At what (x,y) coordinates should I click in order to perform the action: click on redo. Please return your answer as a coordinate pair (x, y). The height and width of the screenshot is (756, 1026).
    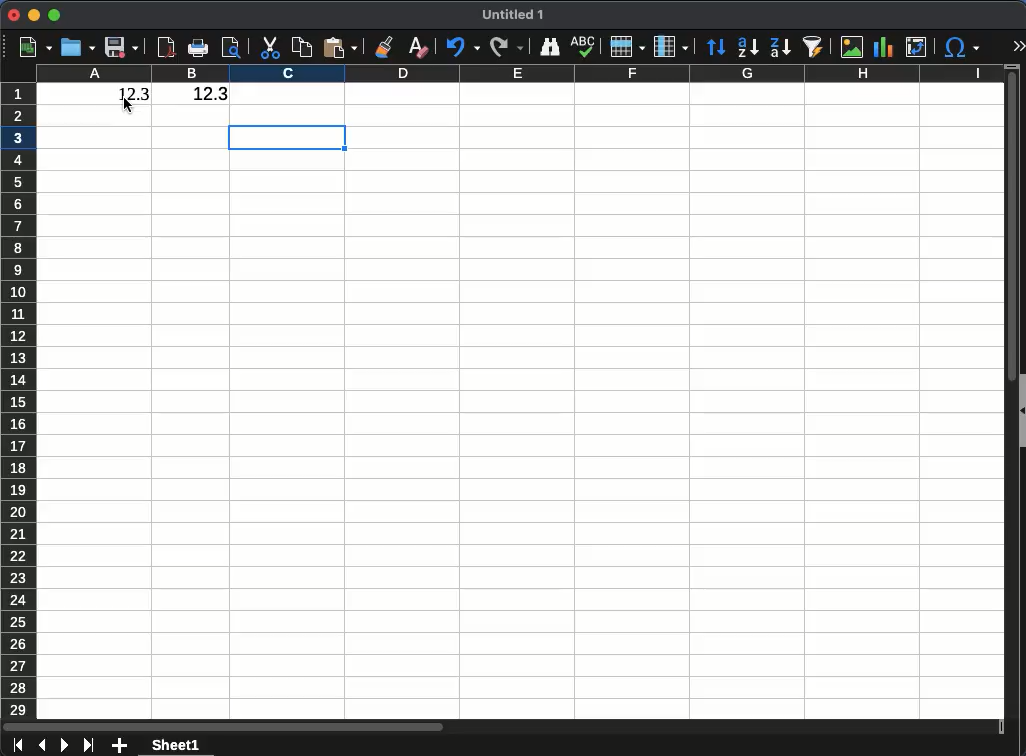
    Looking at the image, I should click on (507, 48).